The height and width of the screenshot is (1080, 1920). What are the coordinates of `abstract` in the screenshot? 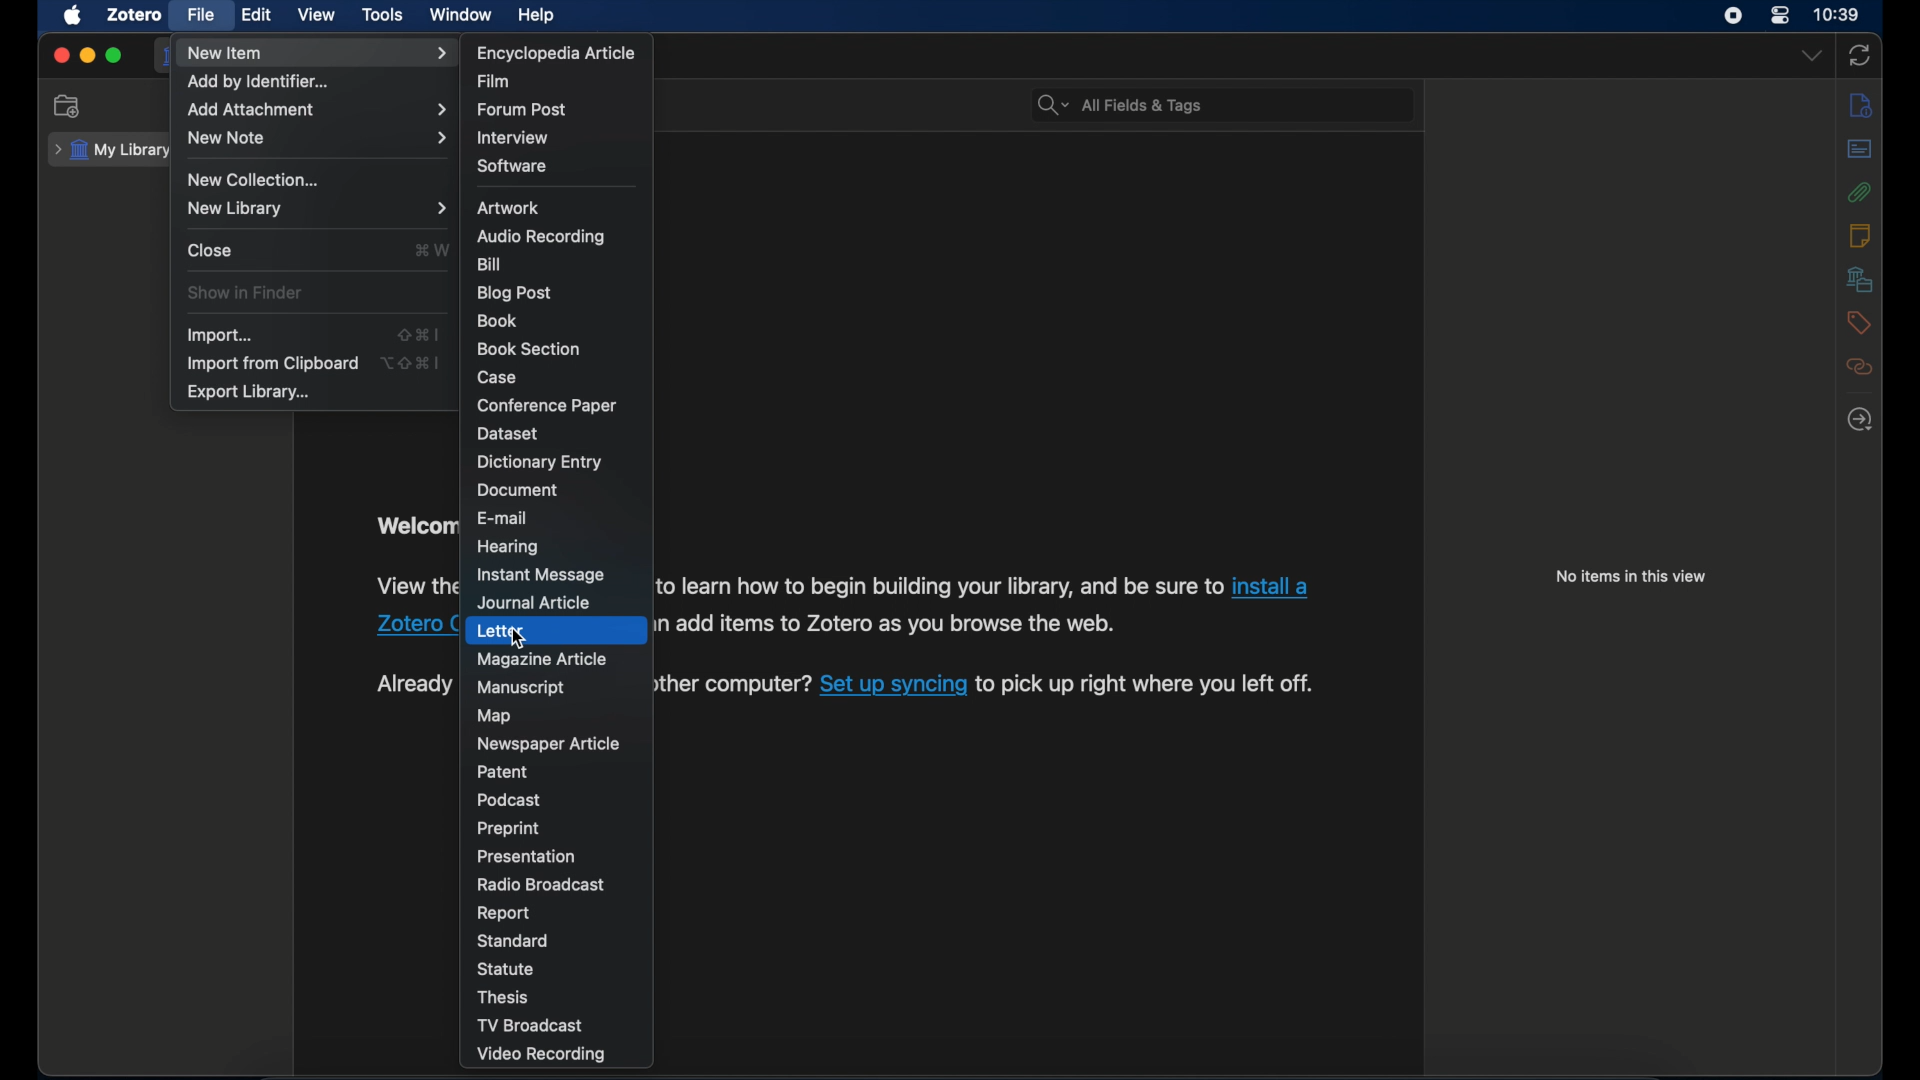 It's located at (1860, 148).